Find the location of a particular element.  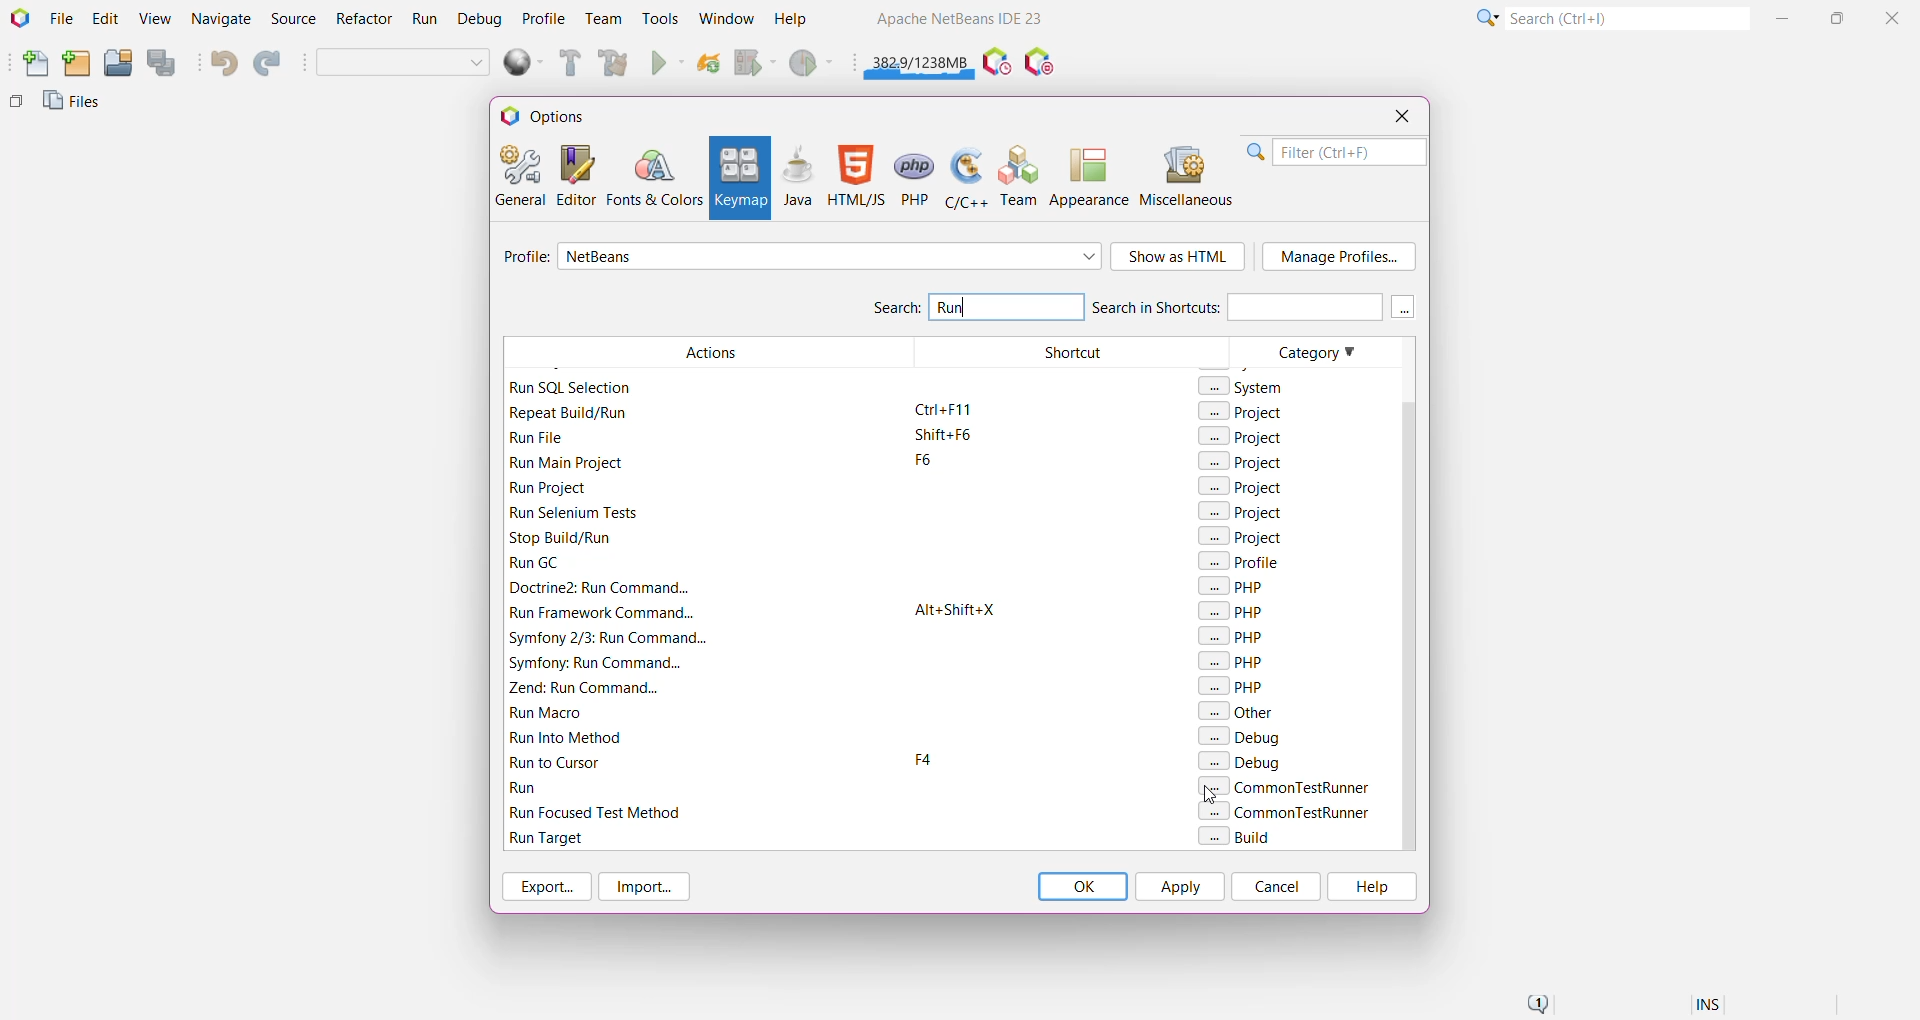

New Project is located at coordinates (76, 64).